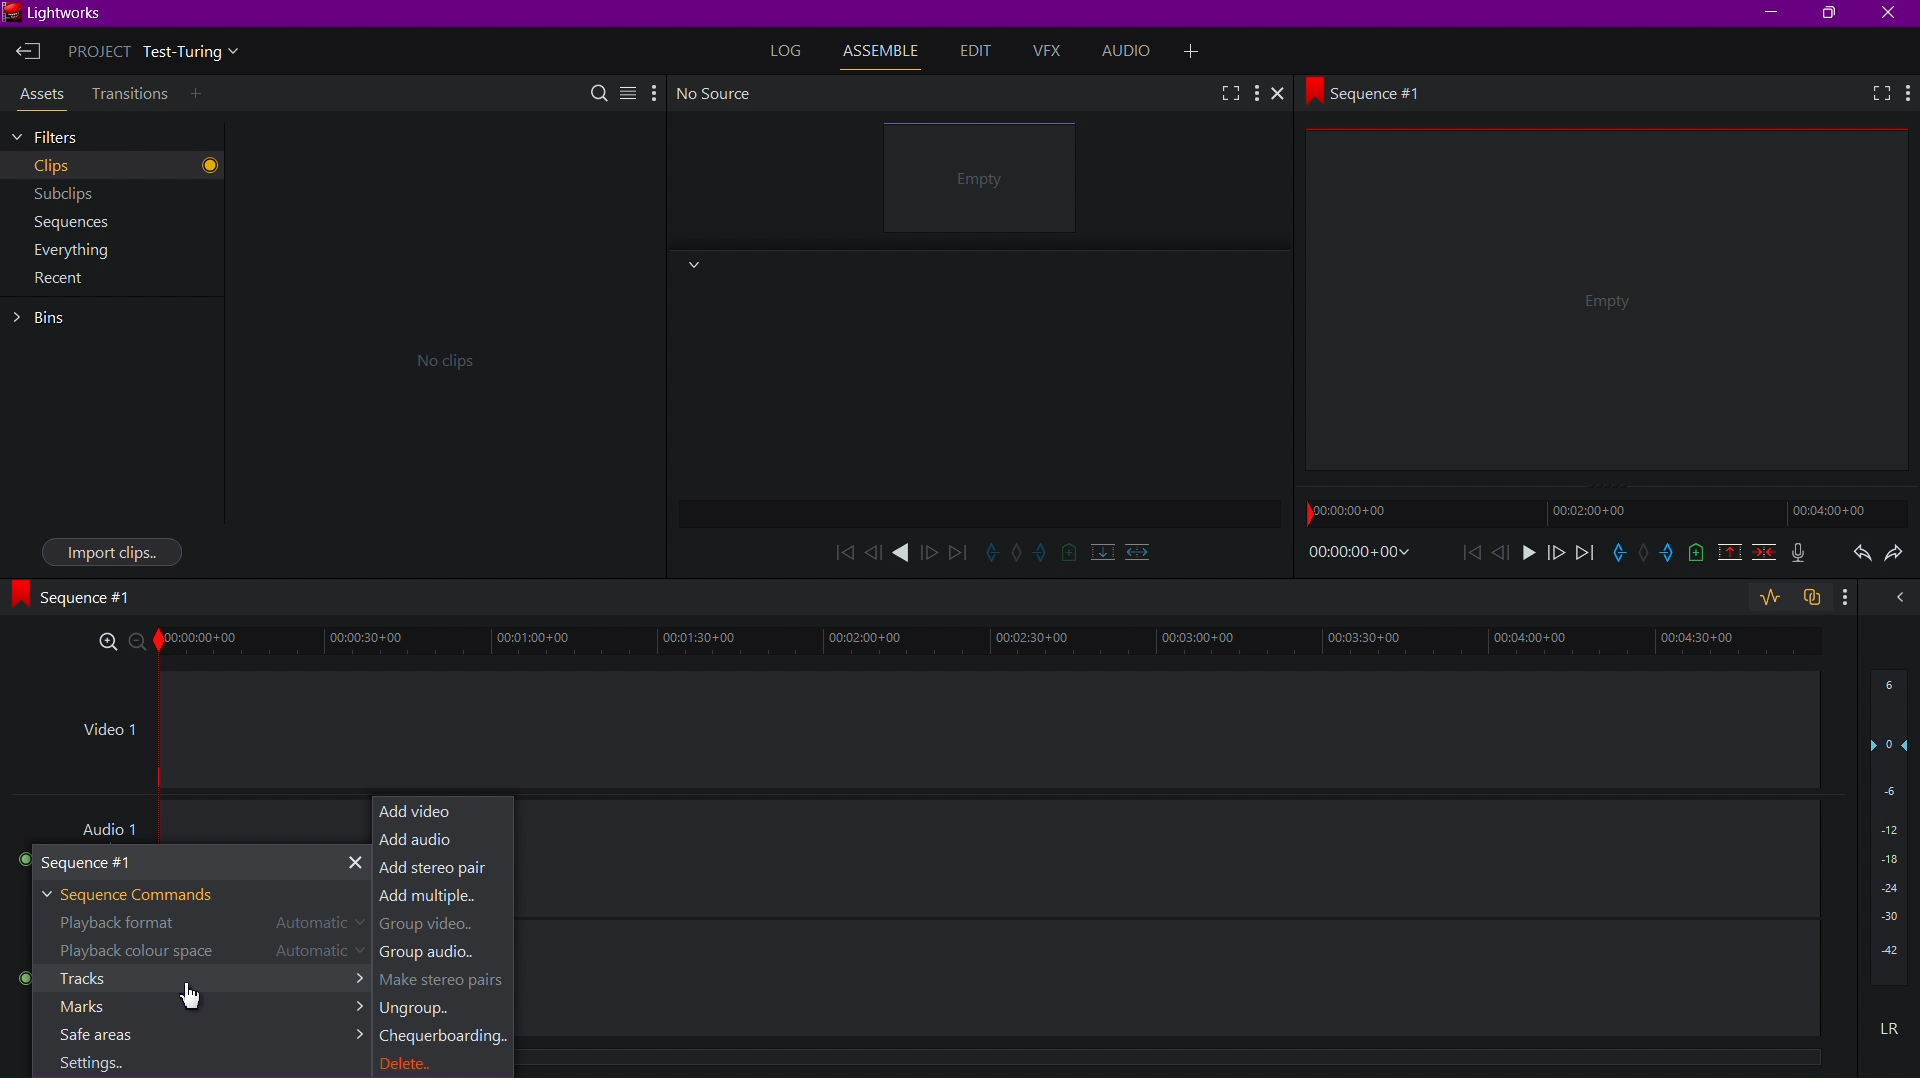 The width and height of the screenshot is (1920, 1078). I want to click on Minimize, so click(1773, 13).